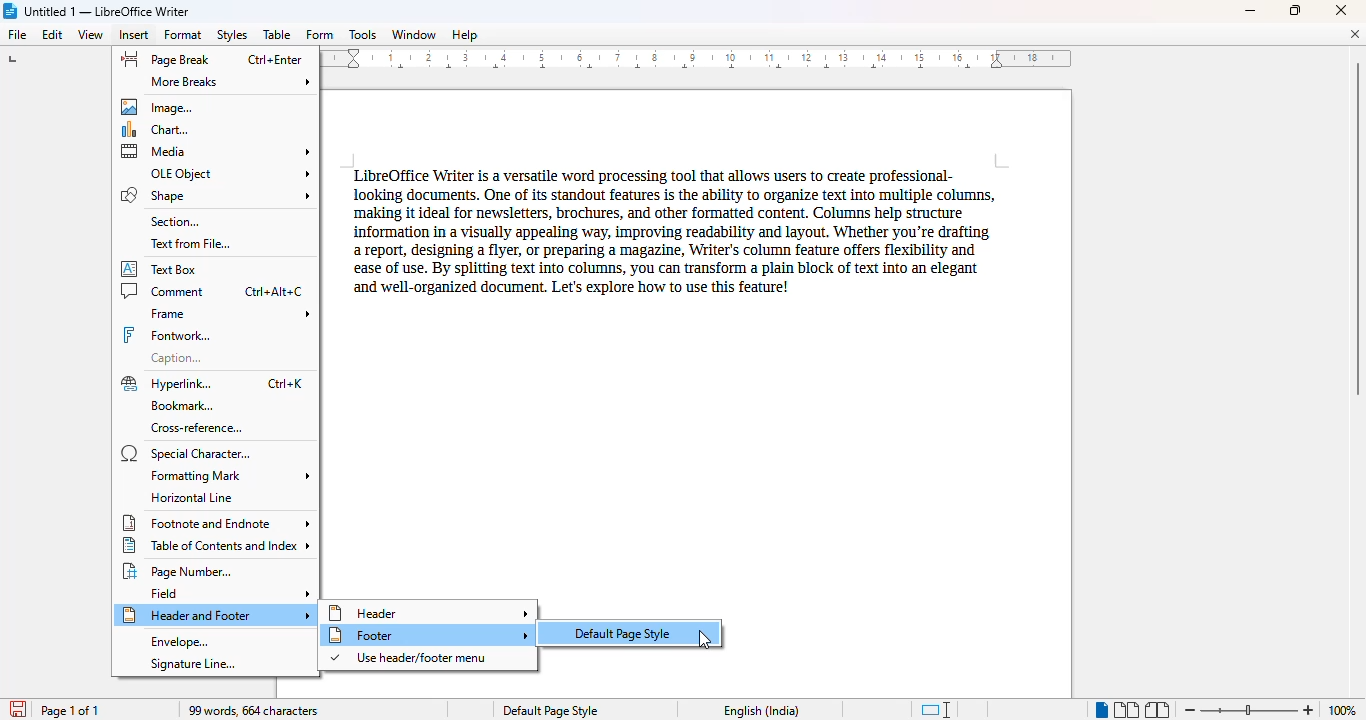 The height and width of the screenshot is (720, 1366). Describe the element at coordinates (179, 642) in the screenshot. I see `envelope` at that location.